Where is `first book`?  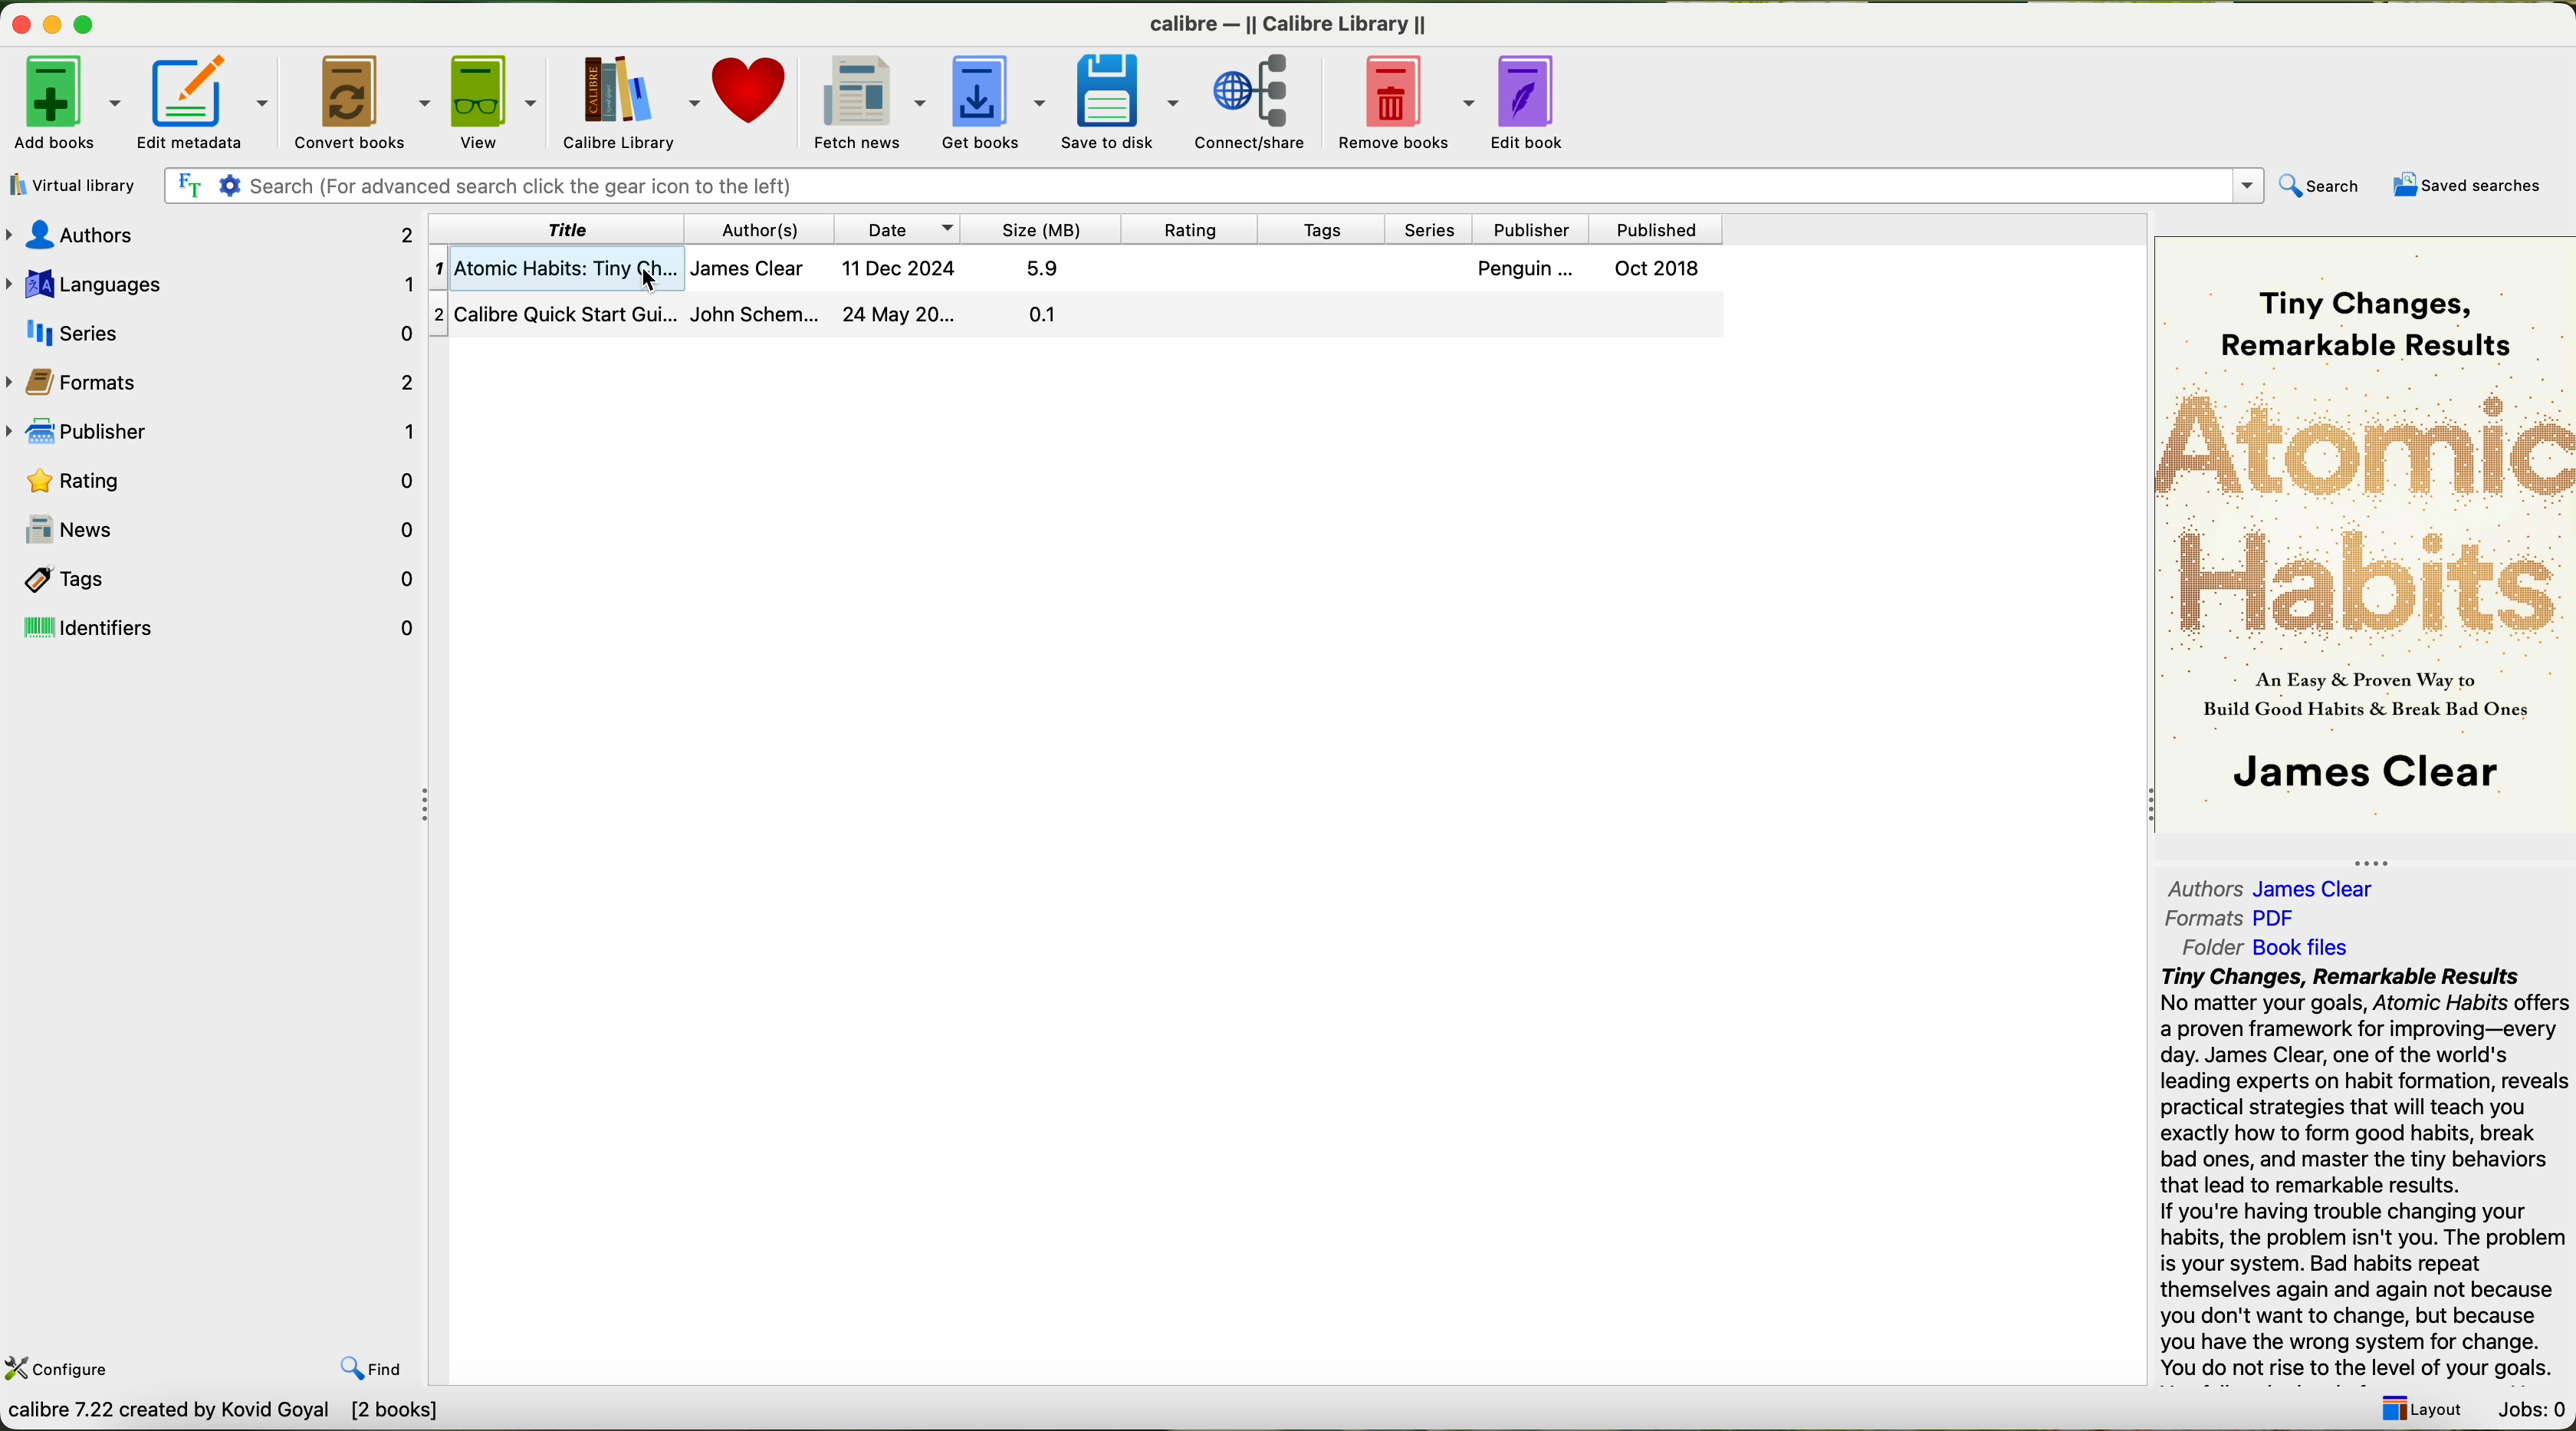 first book is located at coordinates (1067, 267).